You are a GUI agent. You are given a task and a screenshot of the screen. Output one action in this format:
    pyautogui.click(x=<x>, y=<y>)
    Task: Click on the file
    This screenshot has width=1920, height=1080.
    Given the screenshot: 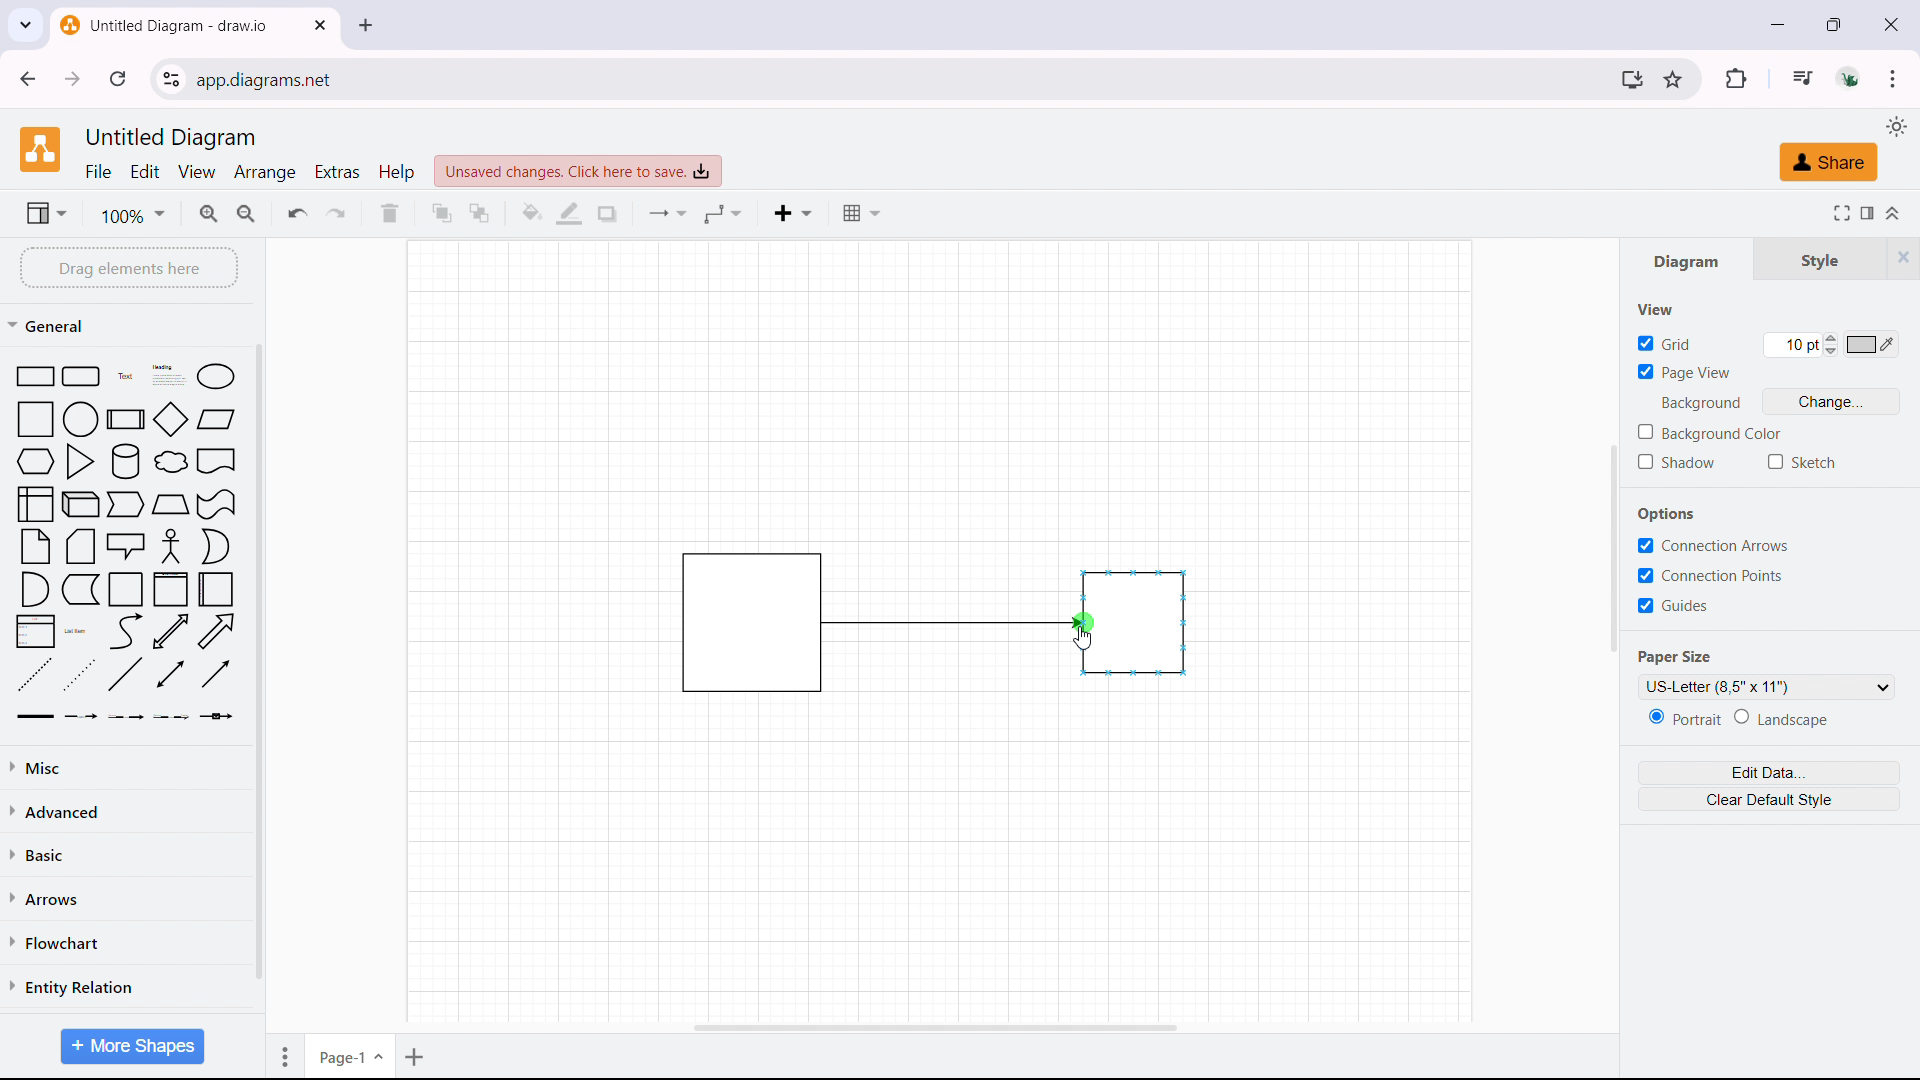 What is the action you would take?
    pyautogui.click(x=99, y=172)
    